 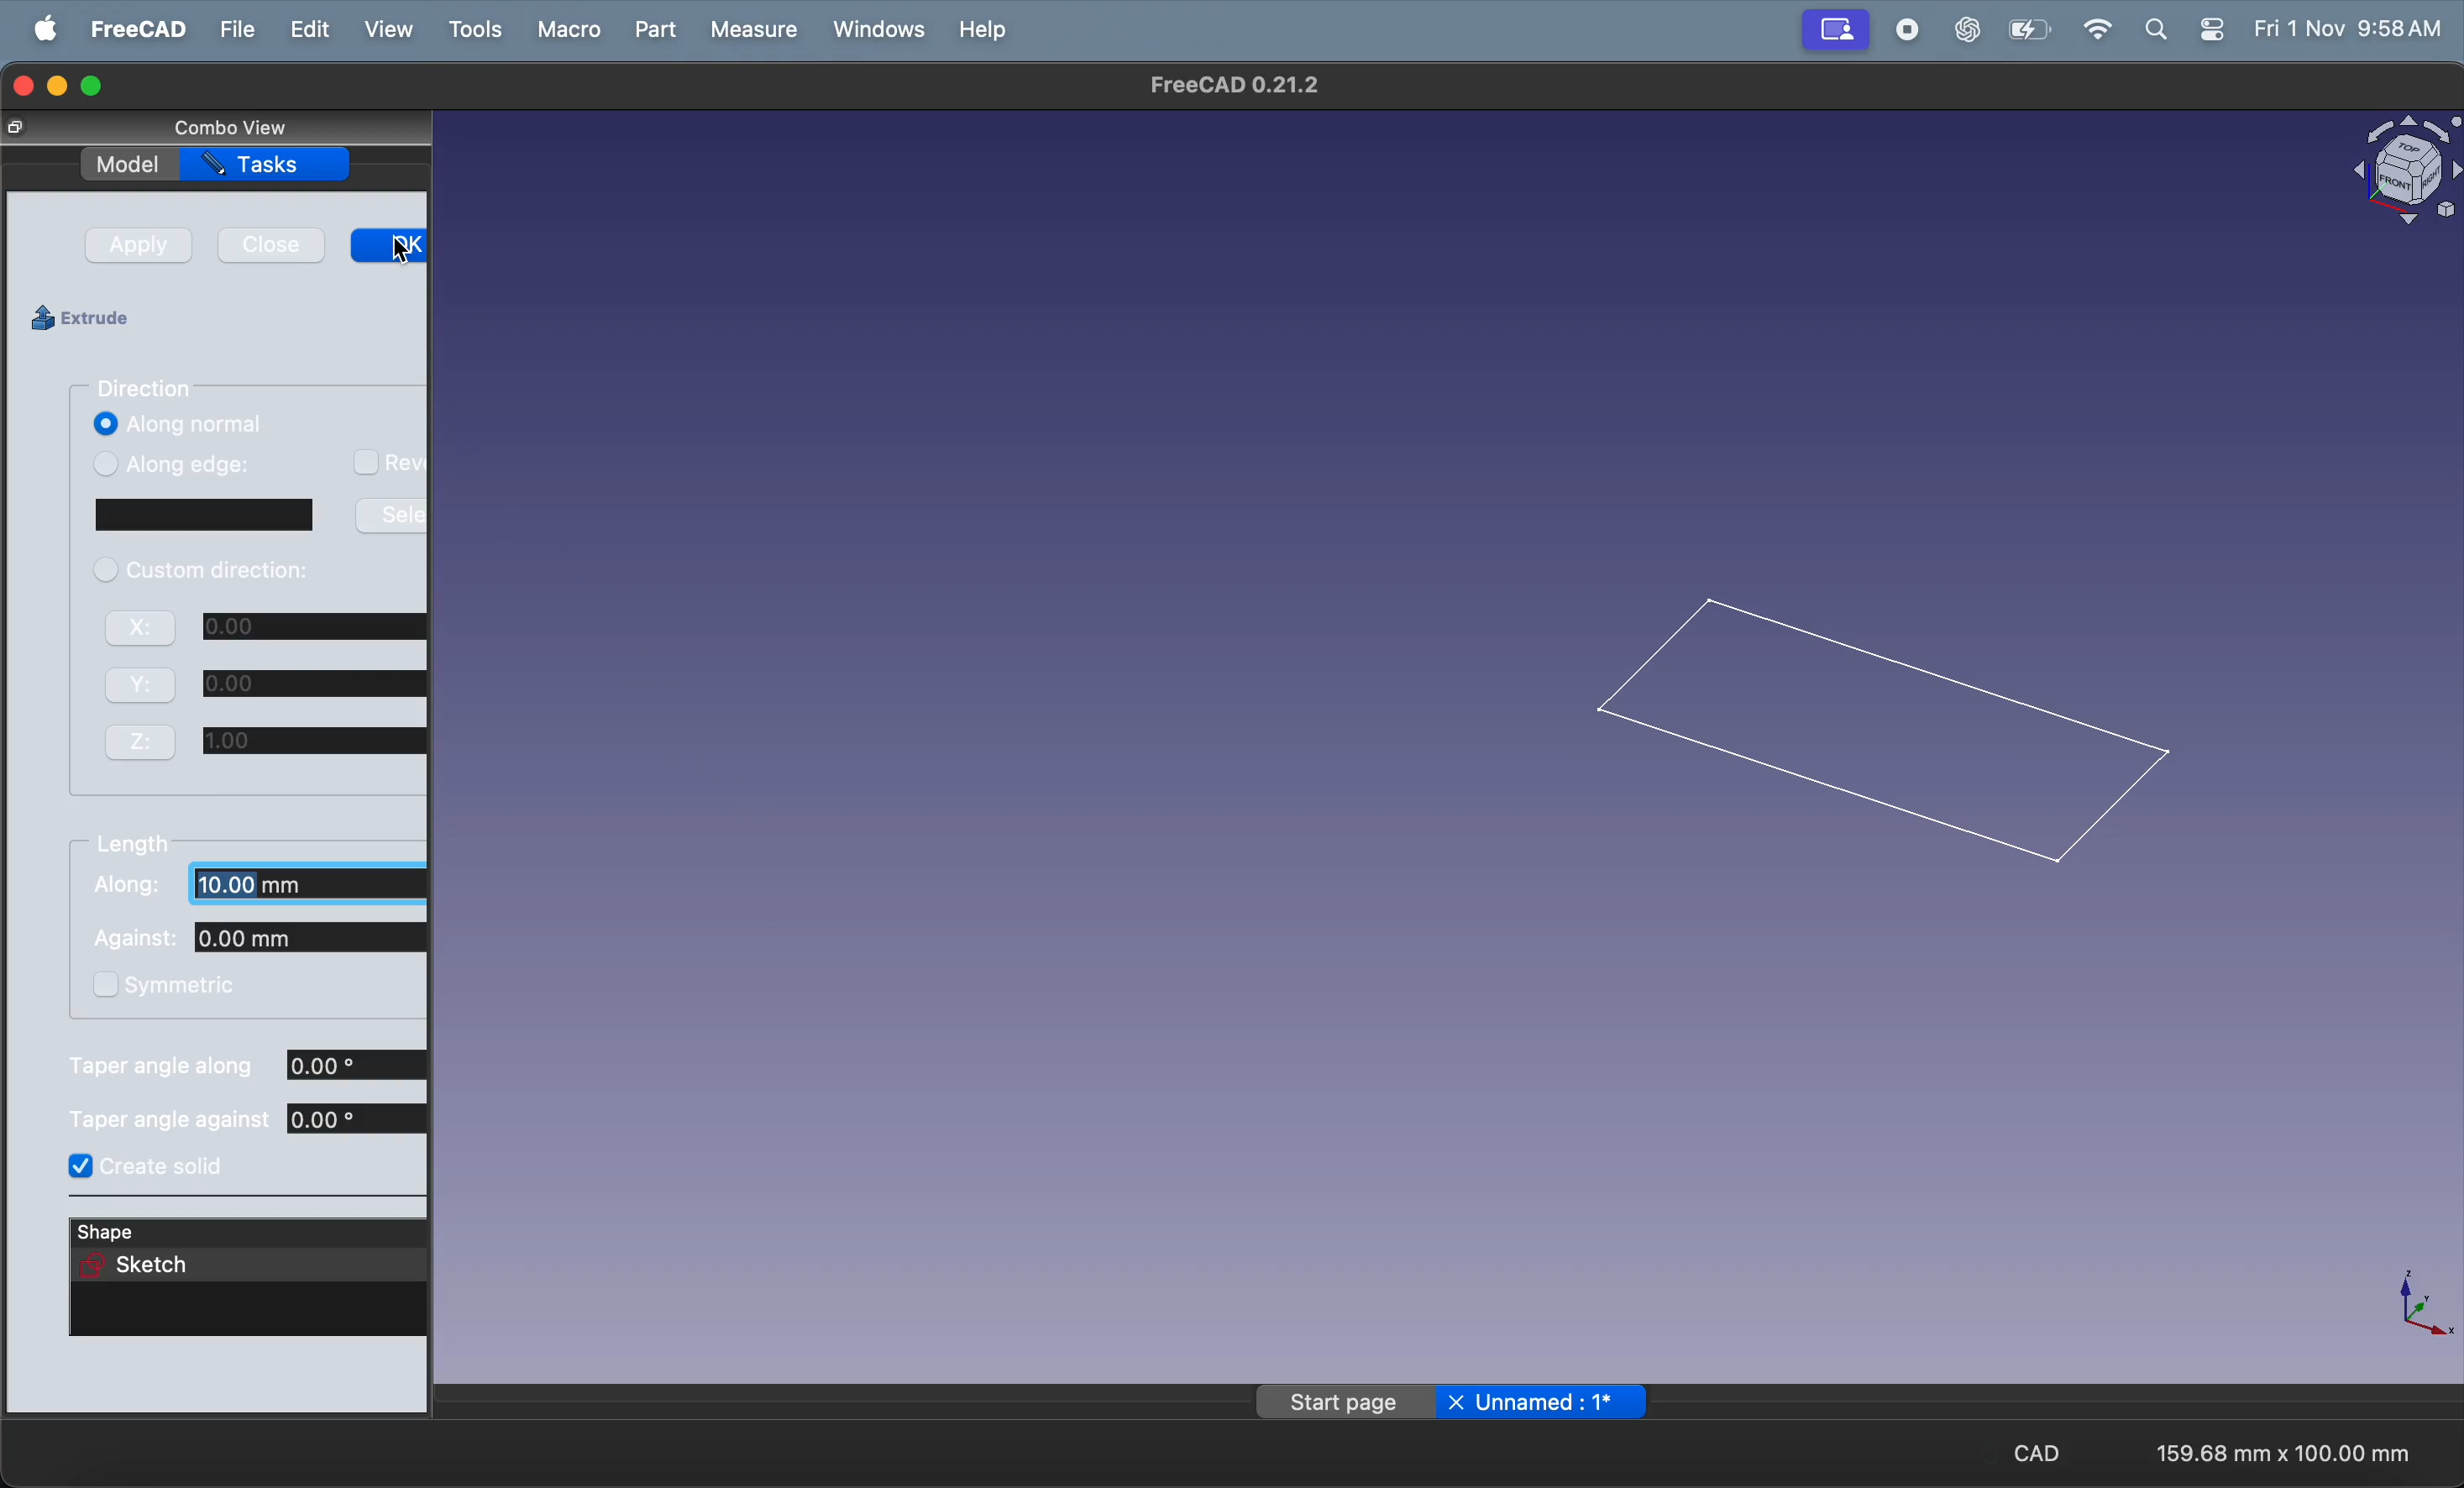 What do you see at coordinates (1231, 84) in the screenshot?
I see `freeca title` at bounding box center [1231, 84].